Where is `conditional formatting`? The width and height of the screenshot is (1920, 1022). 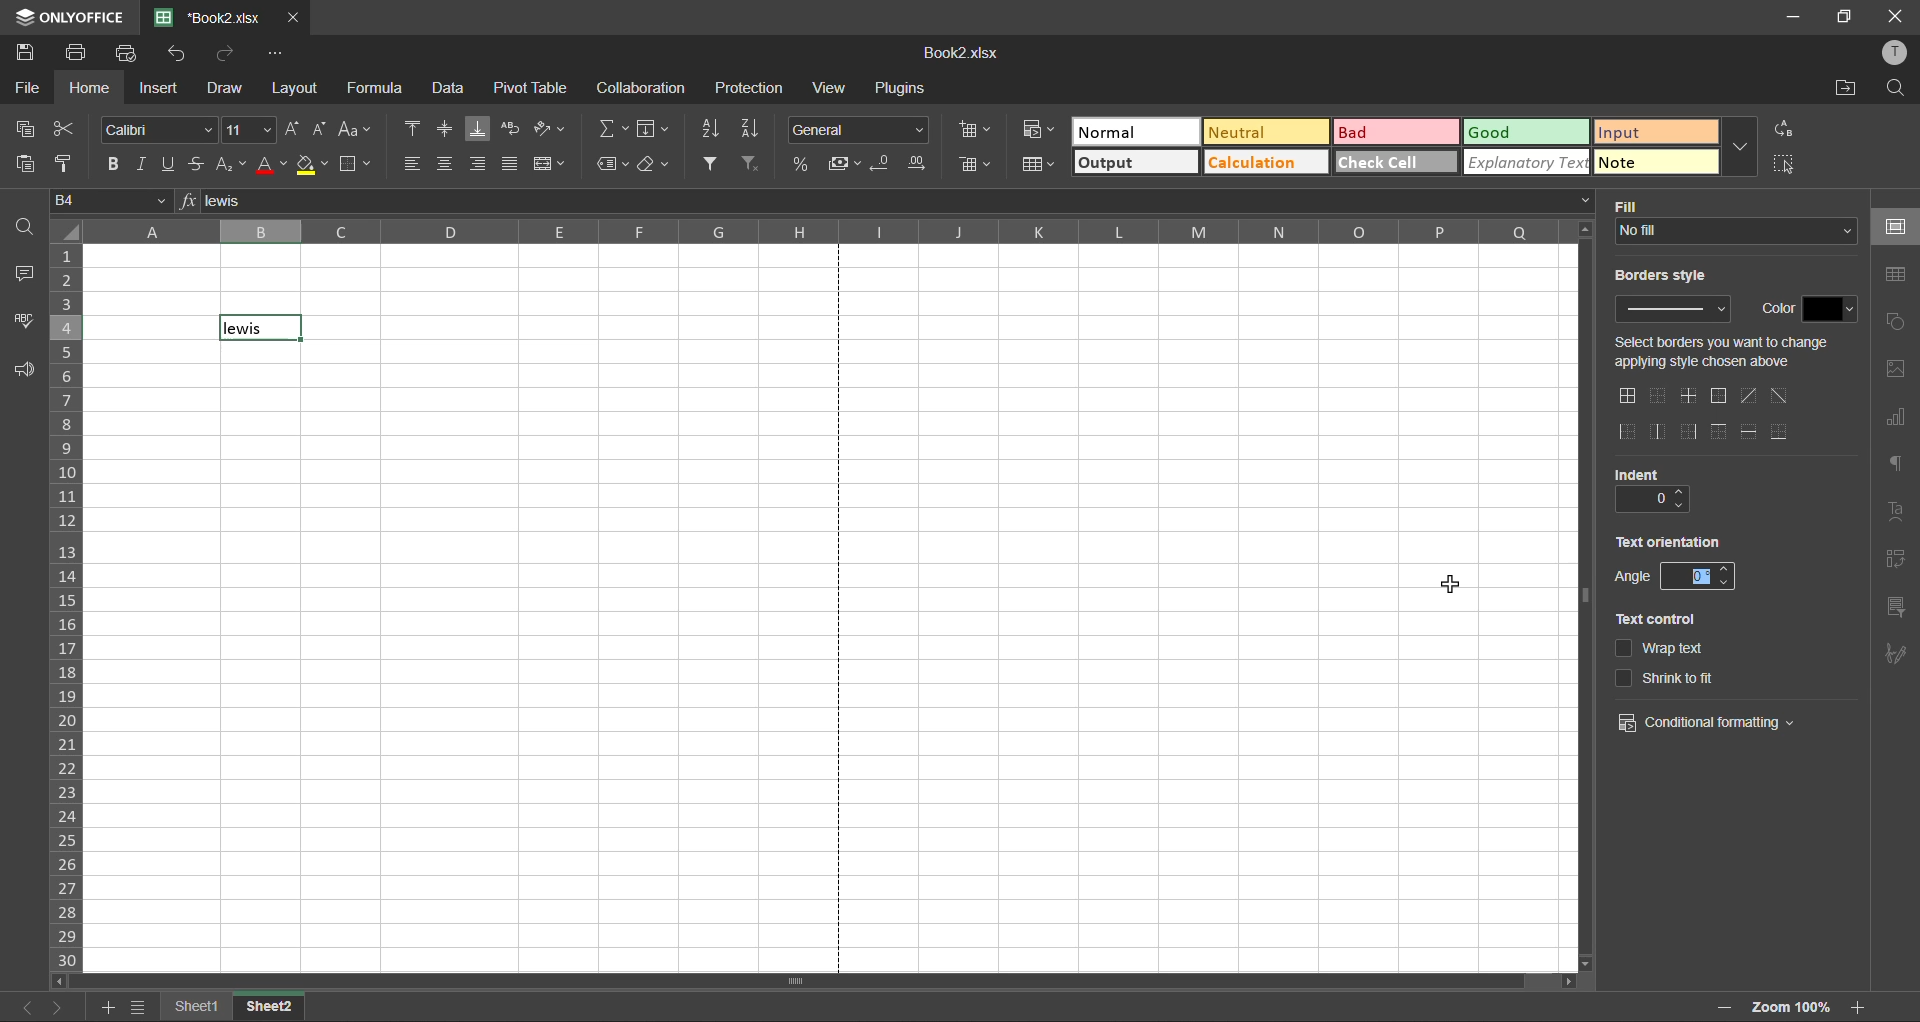 conditional formatting is located at coordinates (1709, 723).